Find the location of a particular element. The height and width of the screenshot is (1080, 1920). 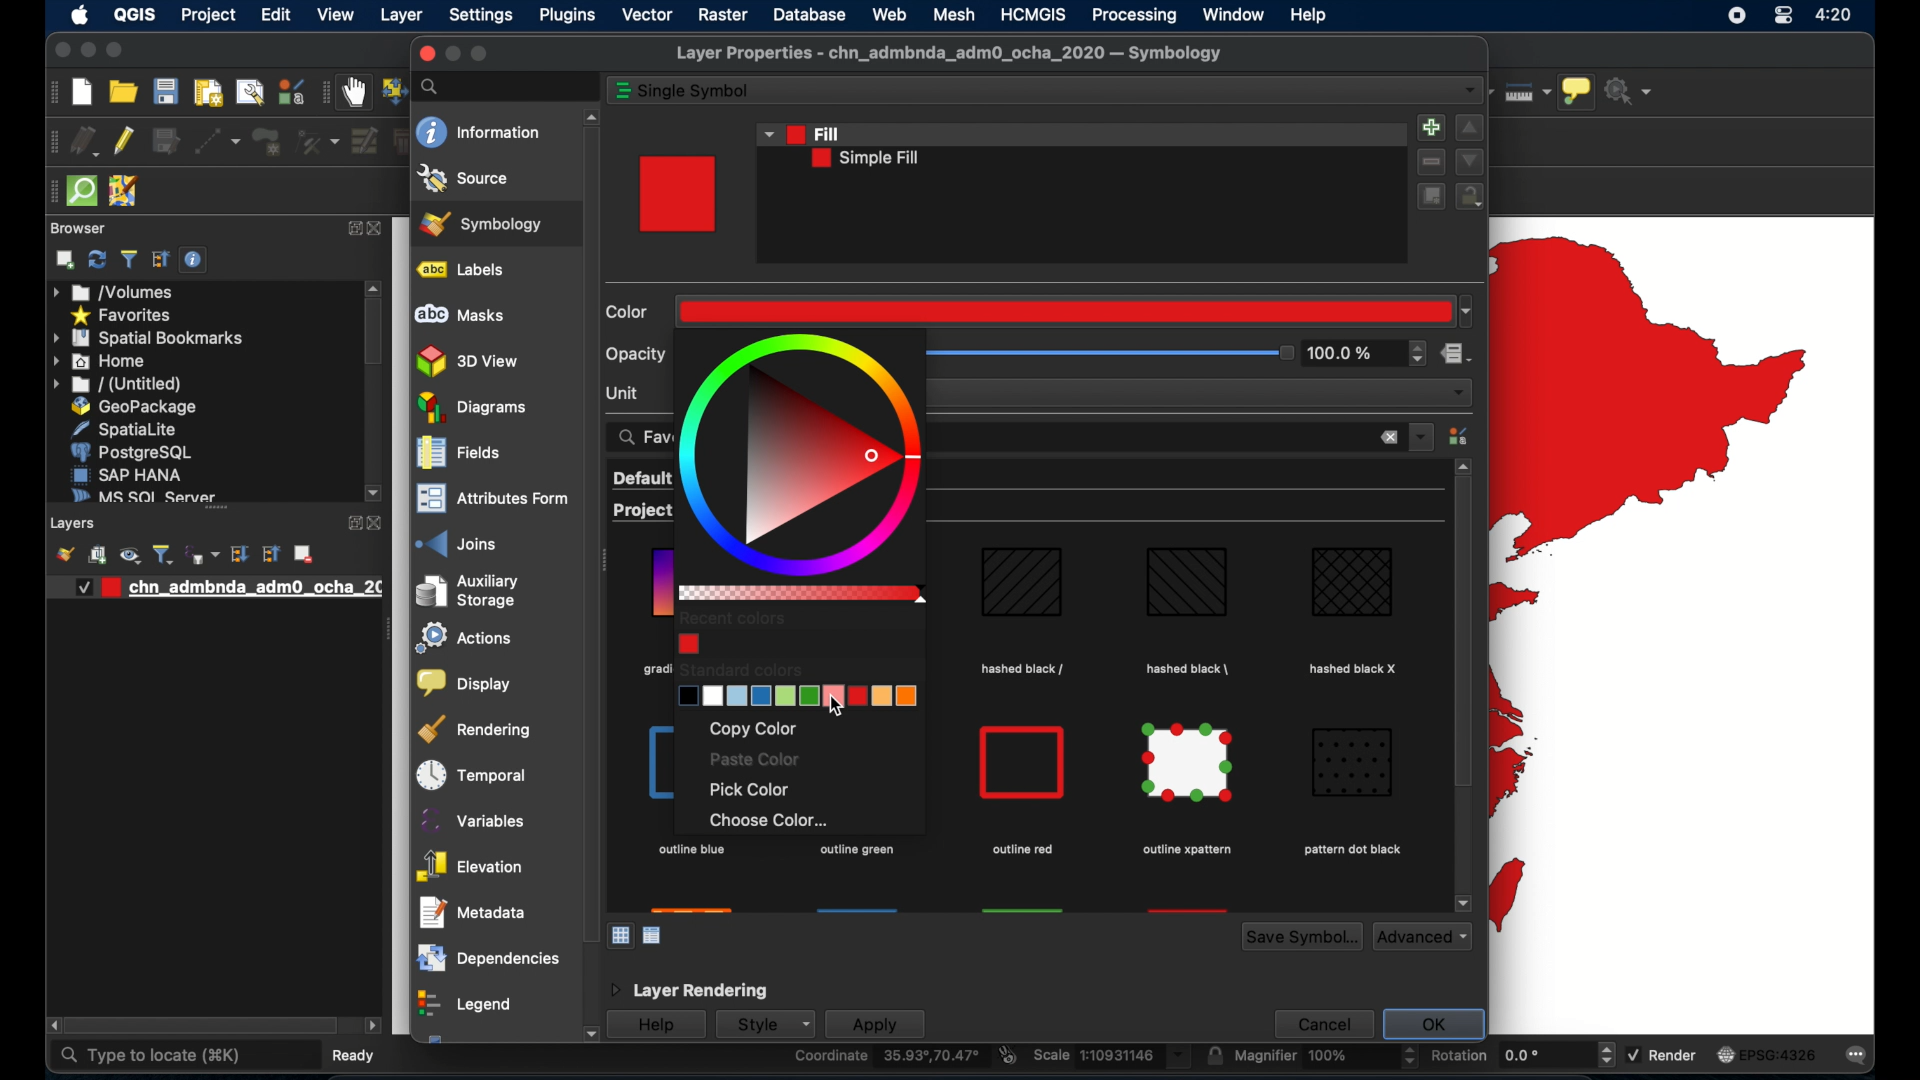

view is located at coordinates (336, 17).